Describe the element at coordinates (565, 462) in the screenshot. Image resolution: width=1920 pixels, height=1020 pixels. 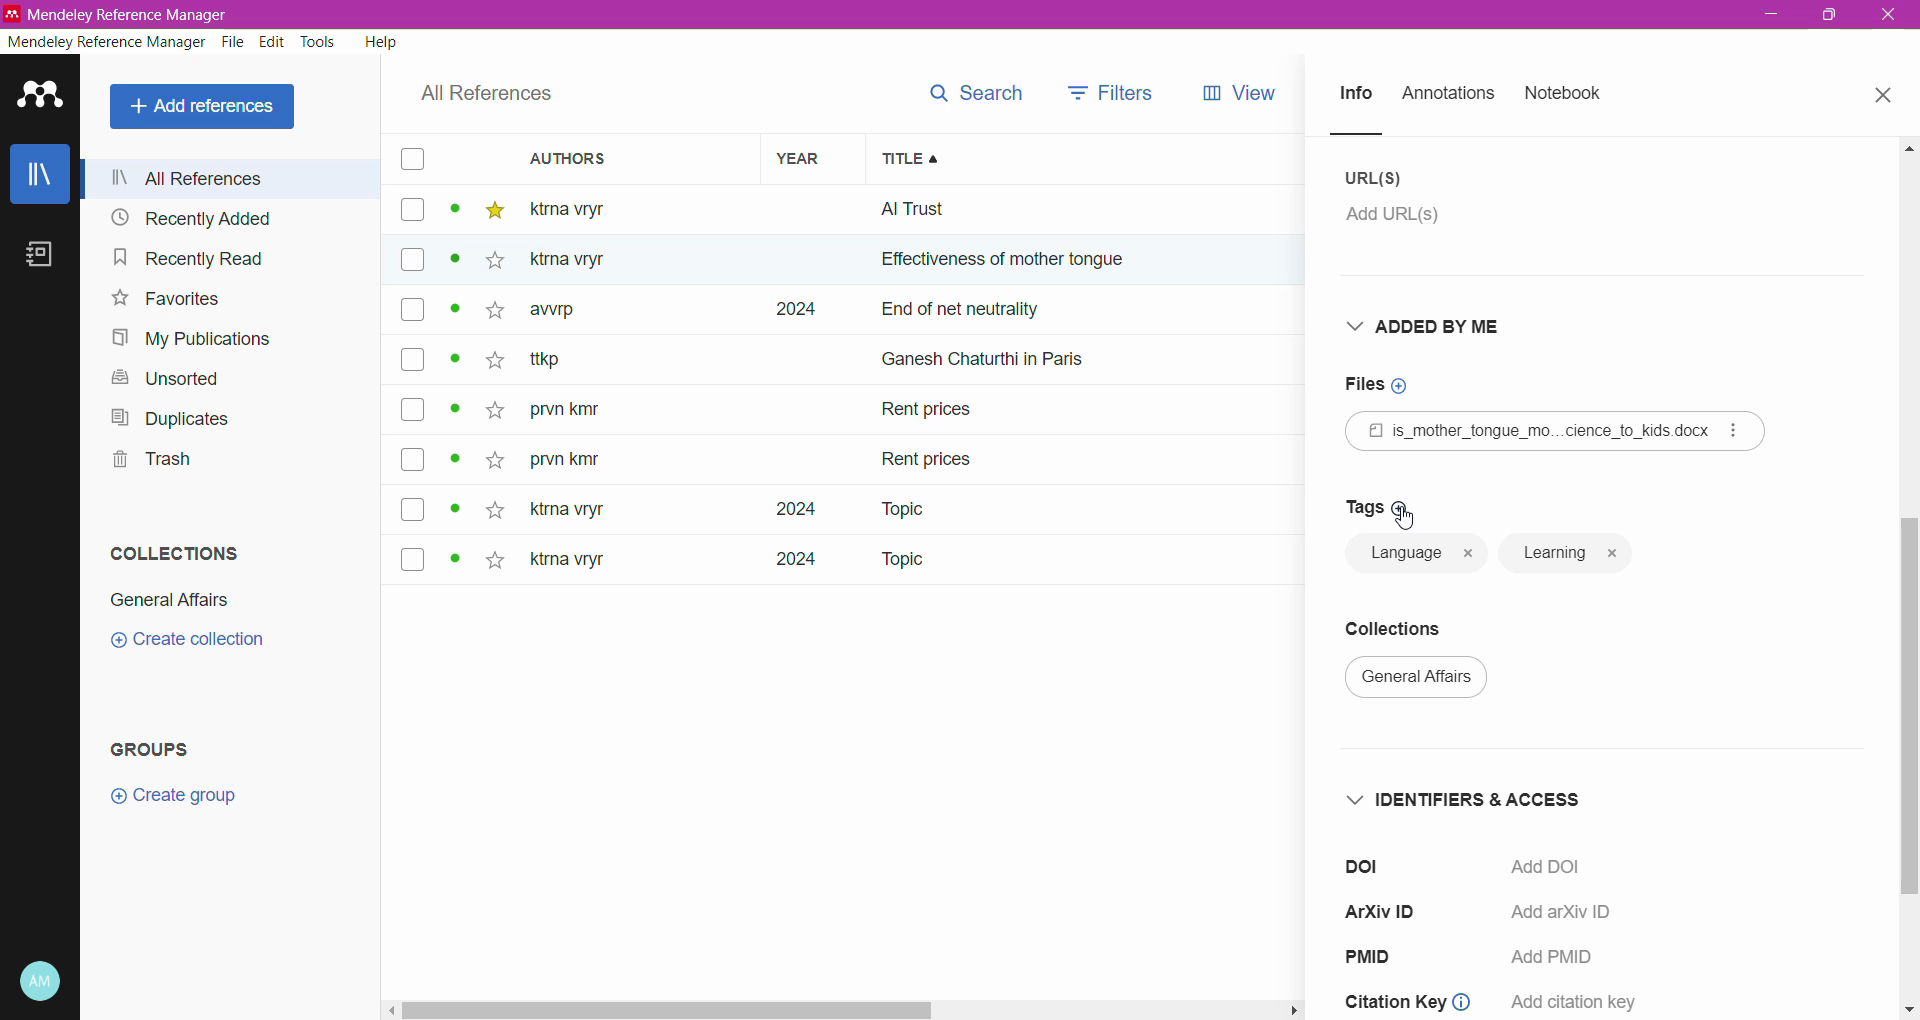
I see `prvn kity` at that location.